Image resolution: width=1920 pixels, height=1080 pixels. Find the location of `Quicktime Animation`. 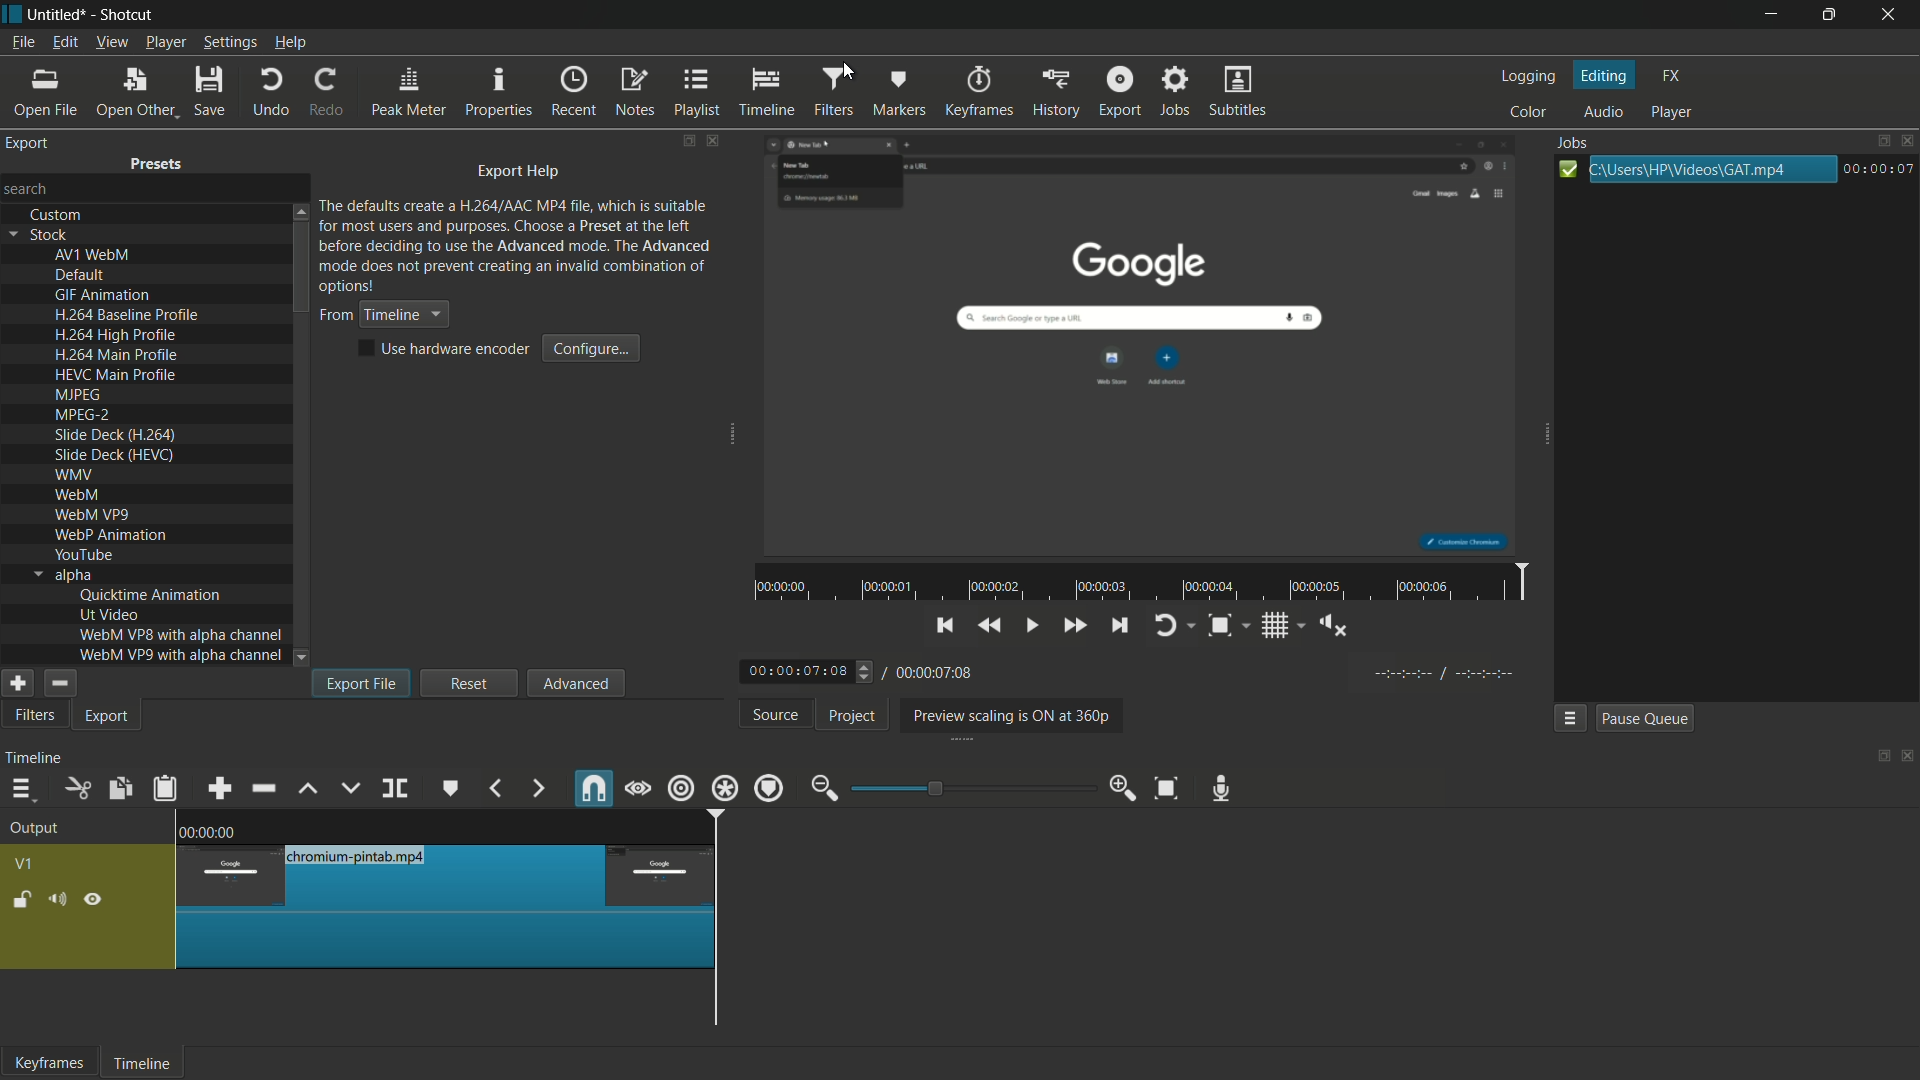

Quicktime Animation is located at coordinates (160, 595).